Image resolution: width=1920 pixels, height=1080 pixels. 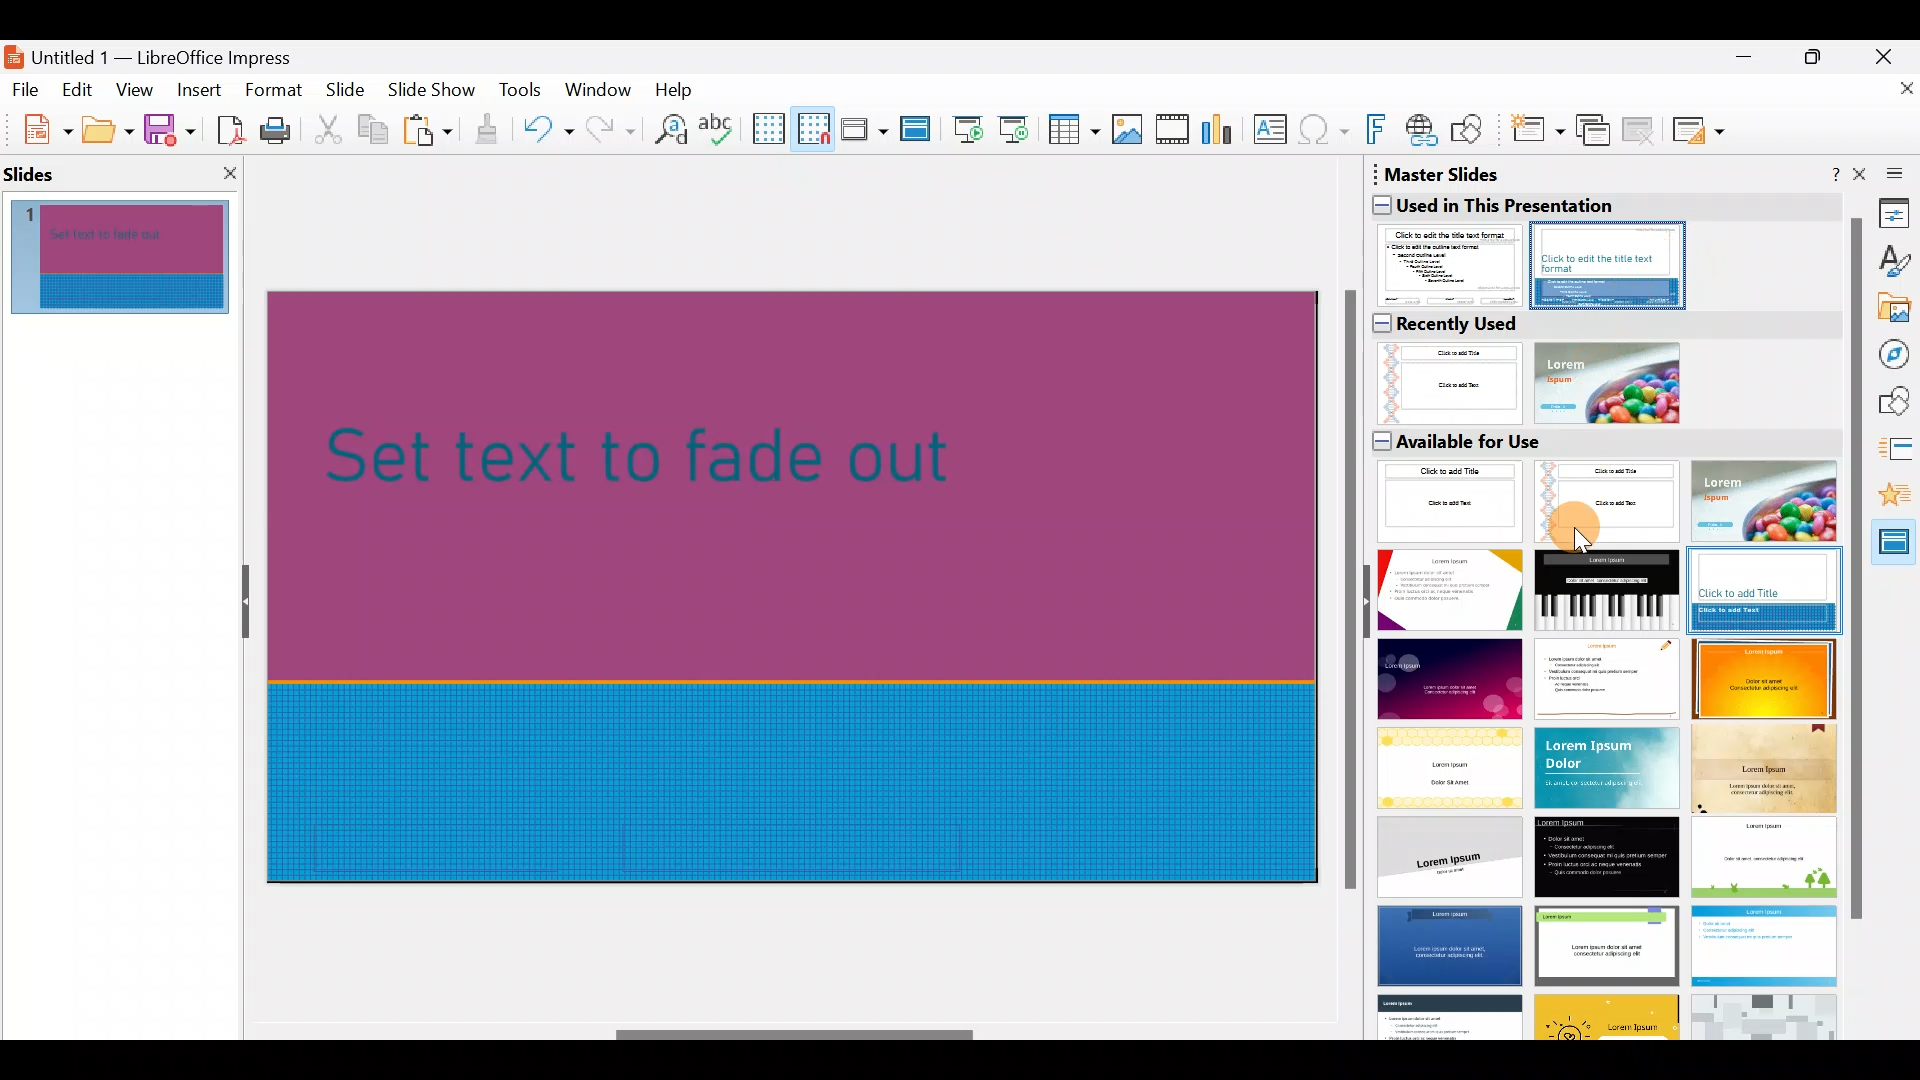 I want to click on Show draw functions, so click(x=1471, y=130).